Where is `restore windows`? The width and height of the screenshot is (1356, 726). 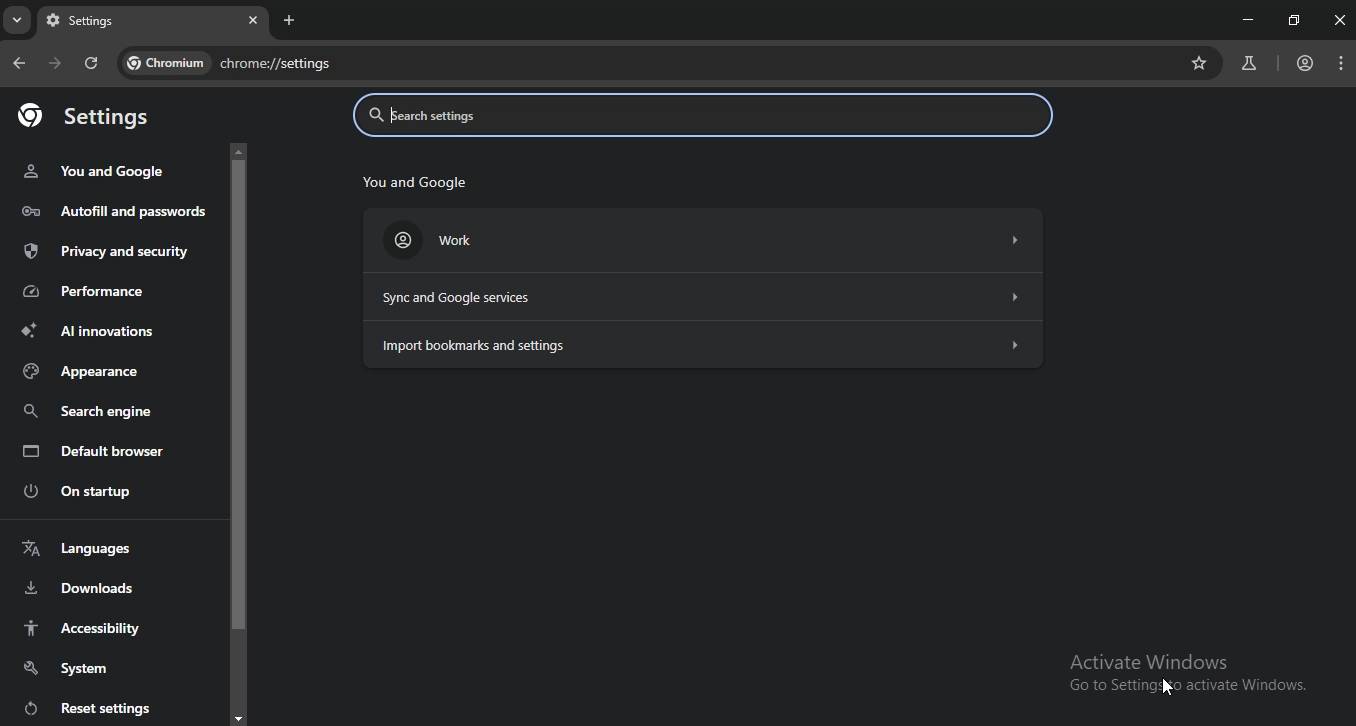 restore windows is located at coordinates (1295, 20).